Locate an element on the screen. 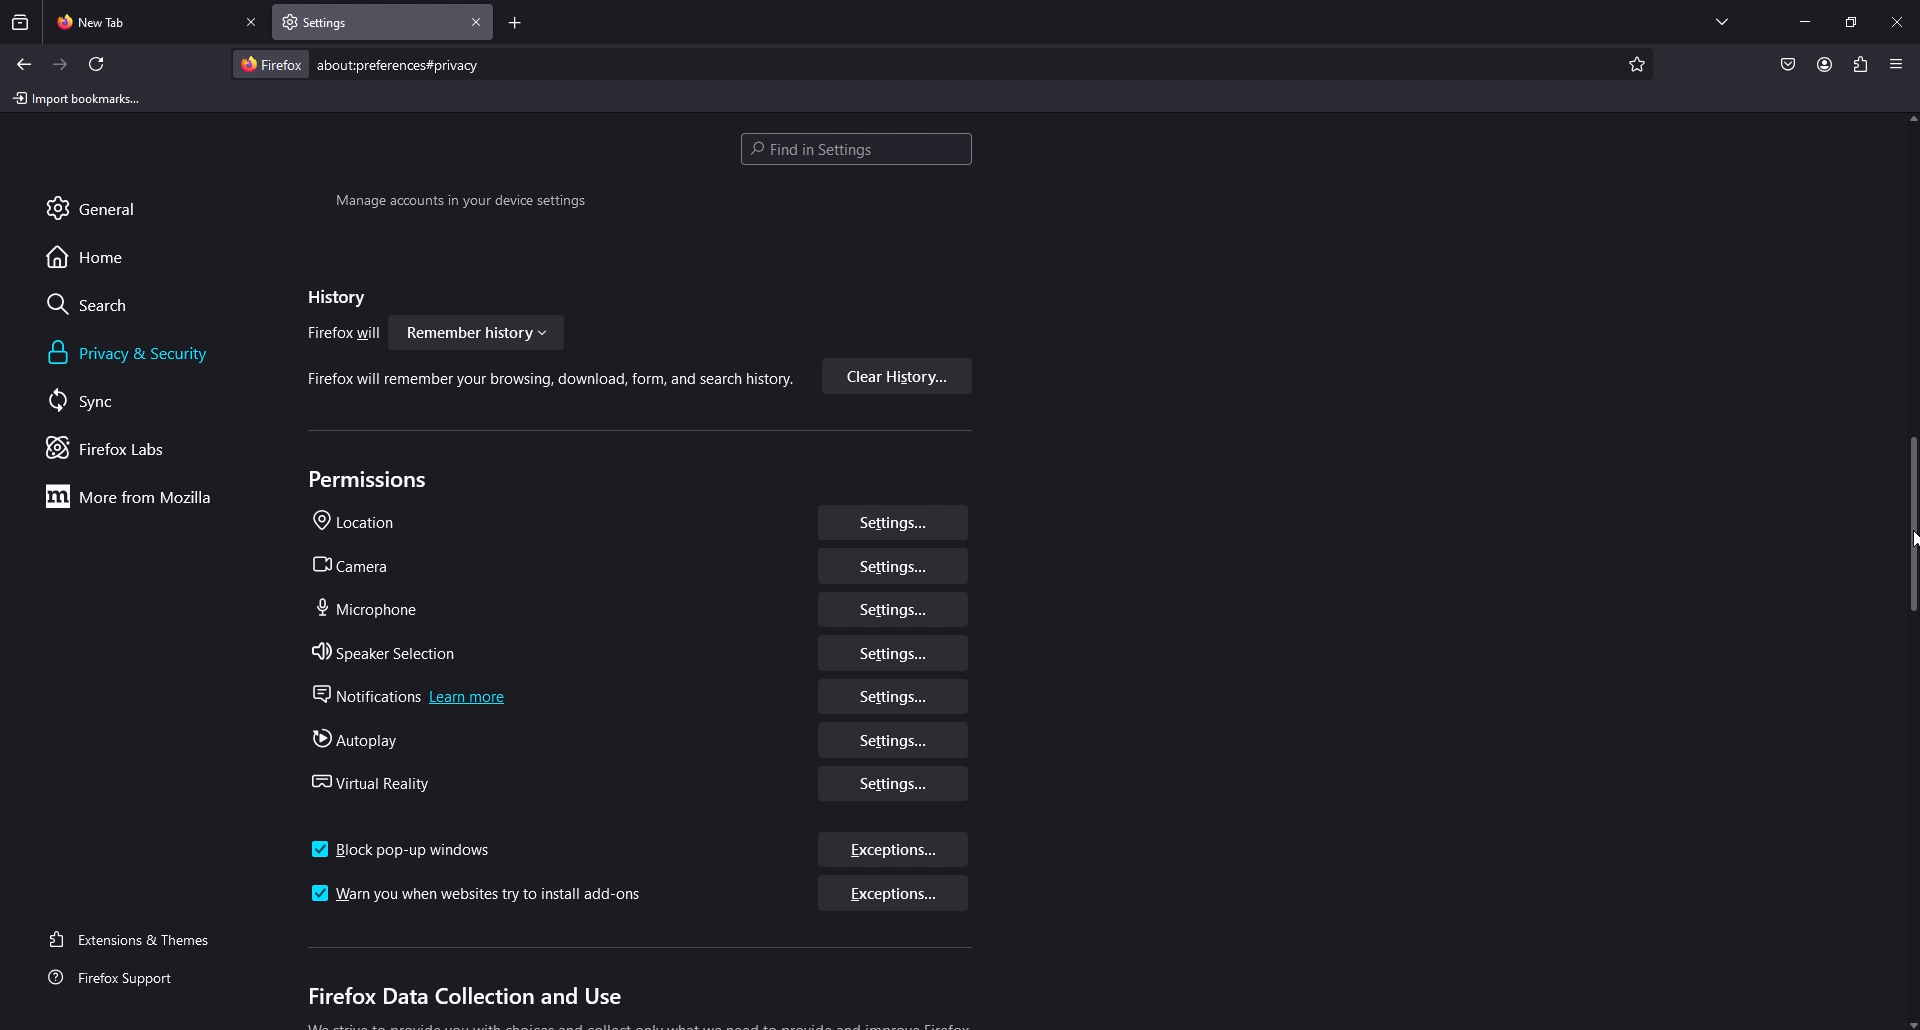 The image size is (1920, 1030). autoplay is located at coordinates (363, 740).